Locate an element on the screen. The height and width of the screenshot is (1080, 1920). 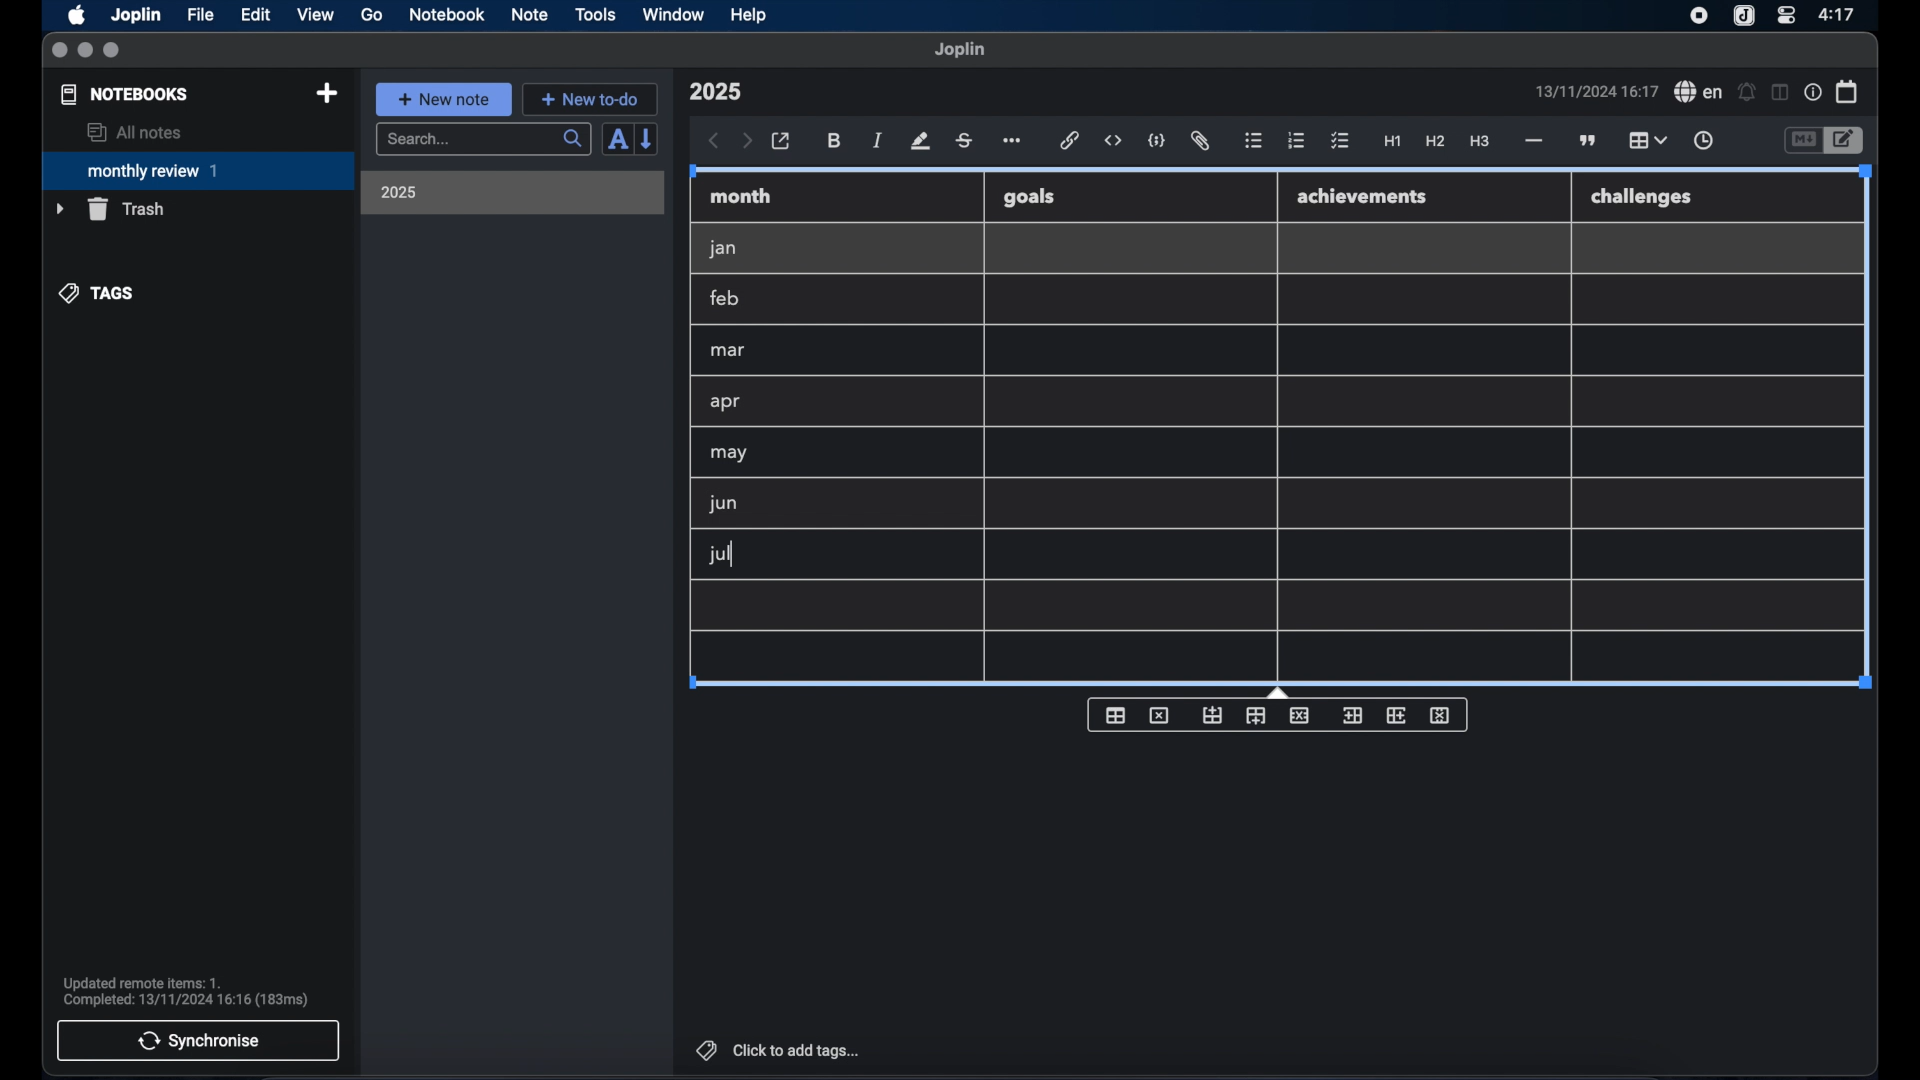
go is located at coordinates (372, 14).